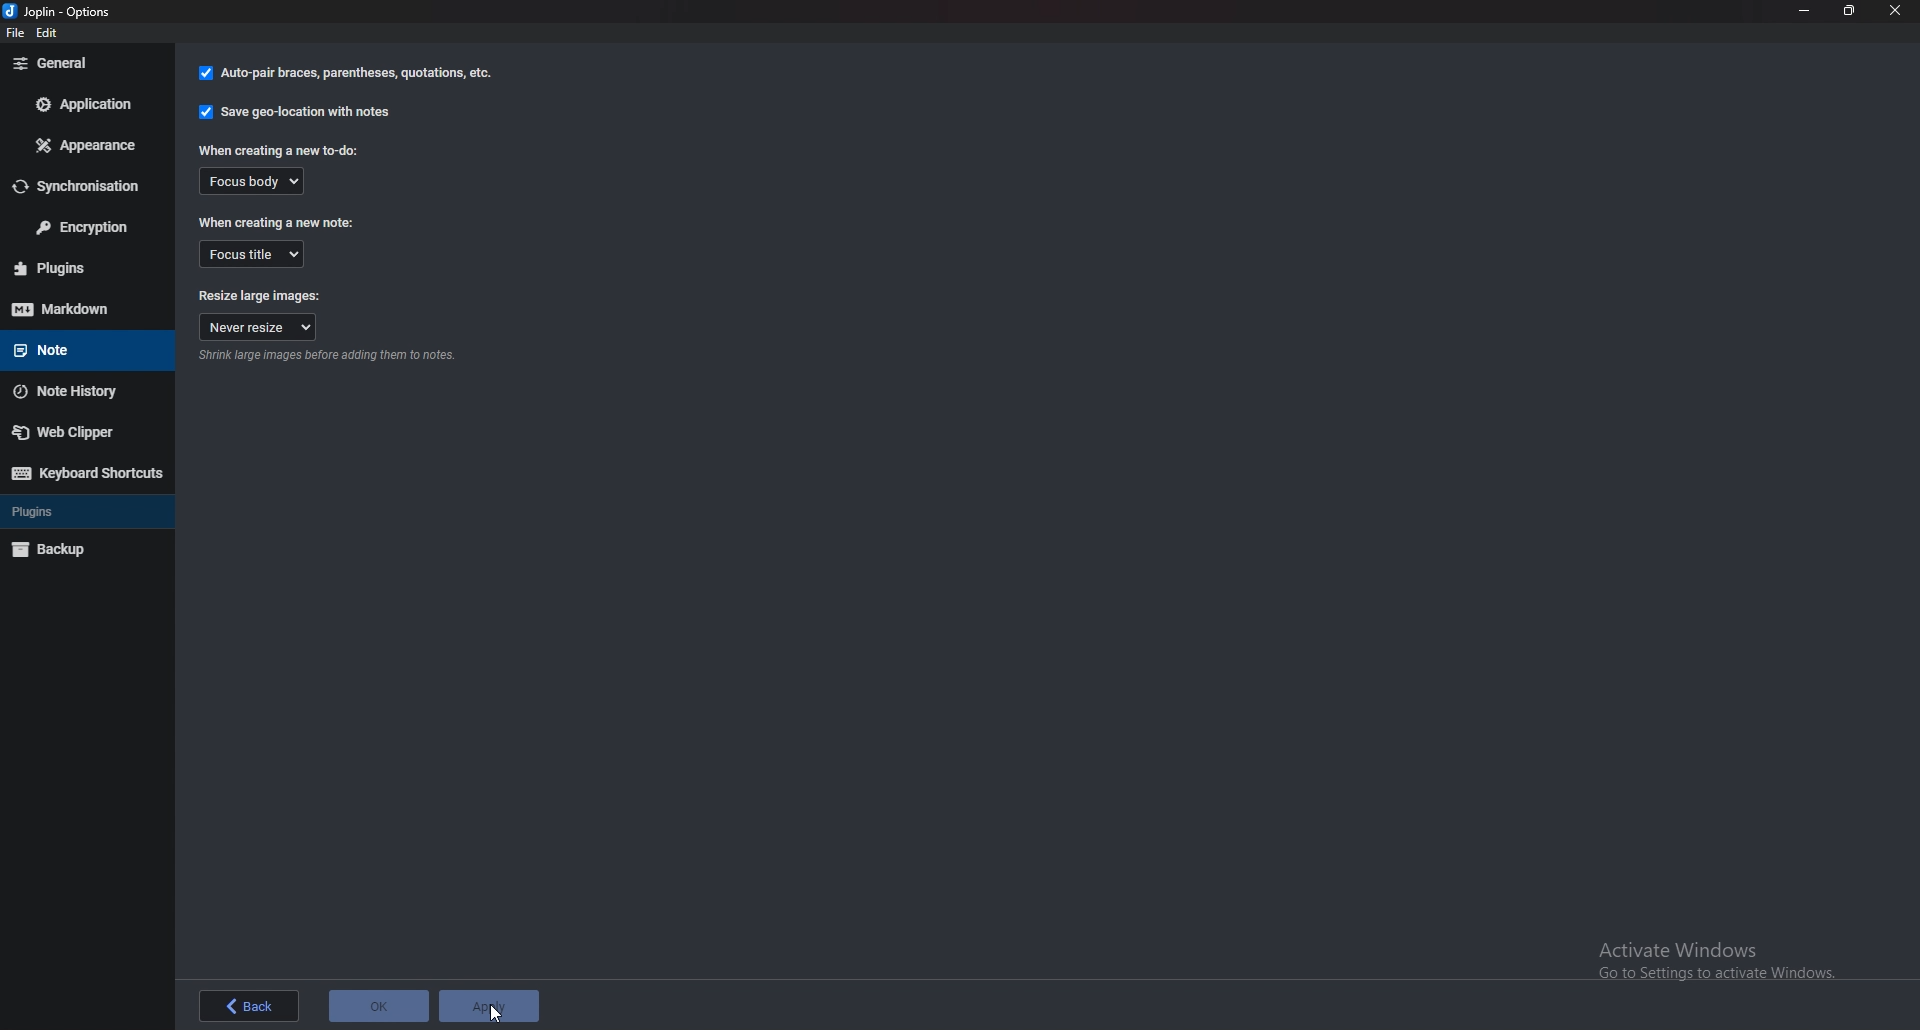 This screenshot has width=1920, height=1030. I want to click on close, so click(1896, 11).